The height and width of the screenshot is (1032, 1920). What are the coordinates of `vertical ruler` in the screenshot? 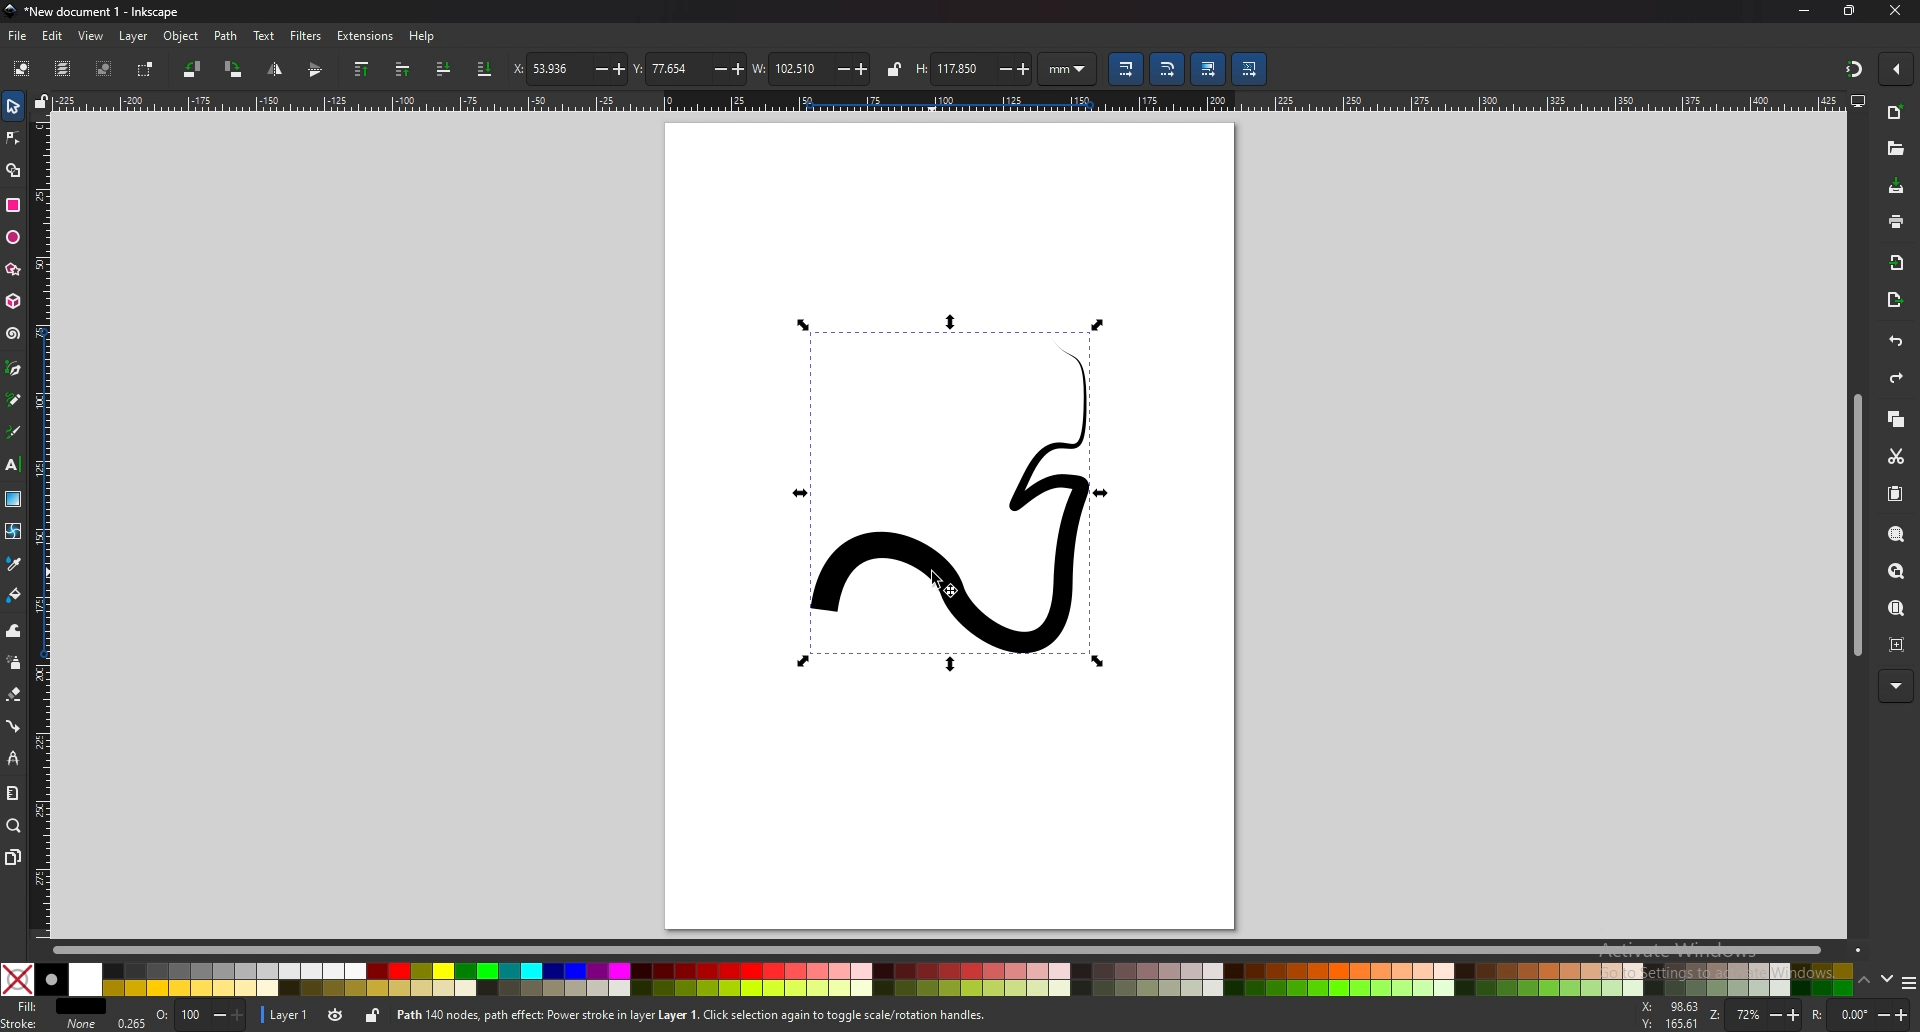 It's located at (43, 528).